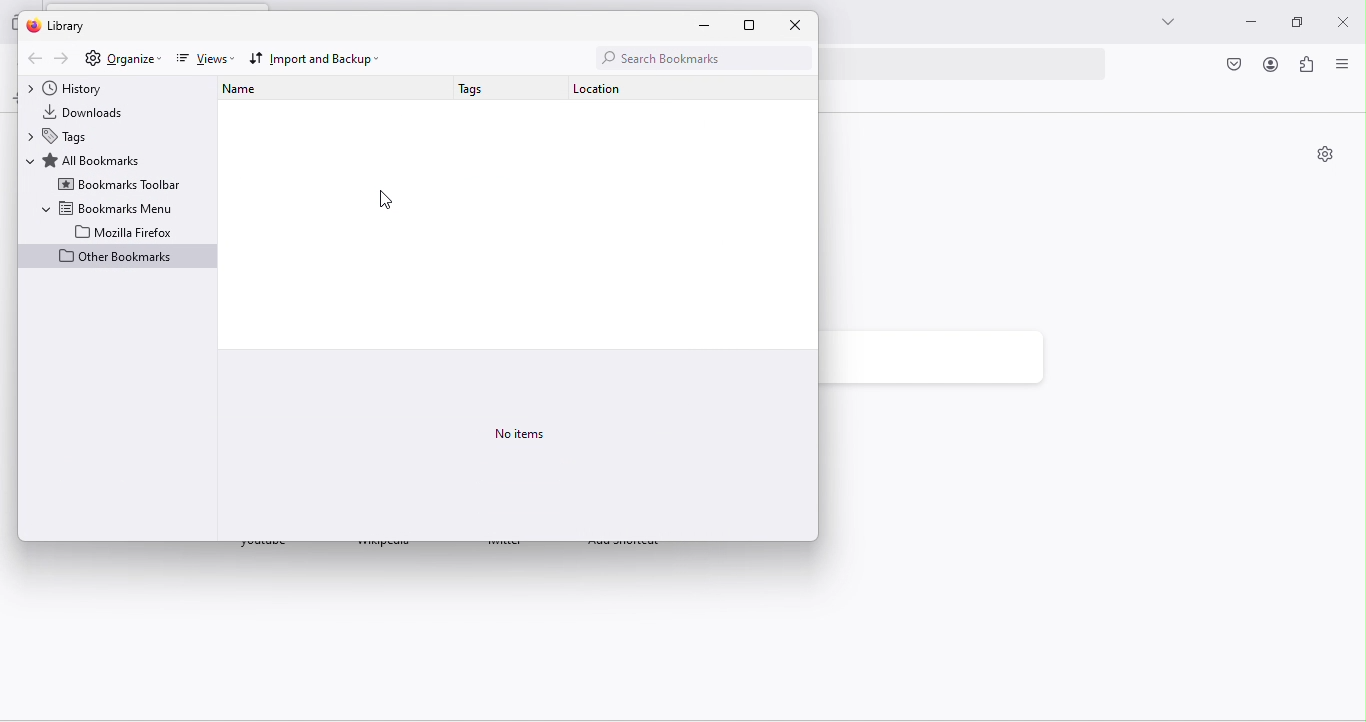 The width and height of the screenshot is (1366, 722). I want to click on cursor , so click(386, 200).